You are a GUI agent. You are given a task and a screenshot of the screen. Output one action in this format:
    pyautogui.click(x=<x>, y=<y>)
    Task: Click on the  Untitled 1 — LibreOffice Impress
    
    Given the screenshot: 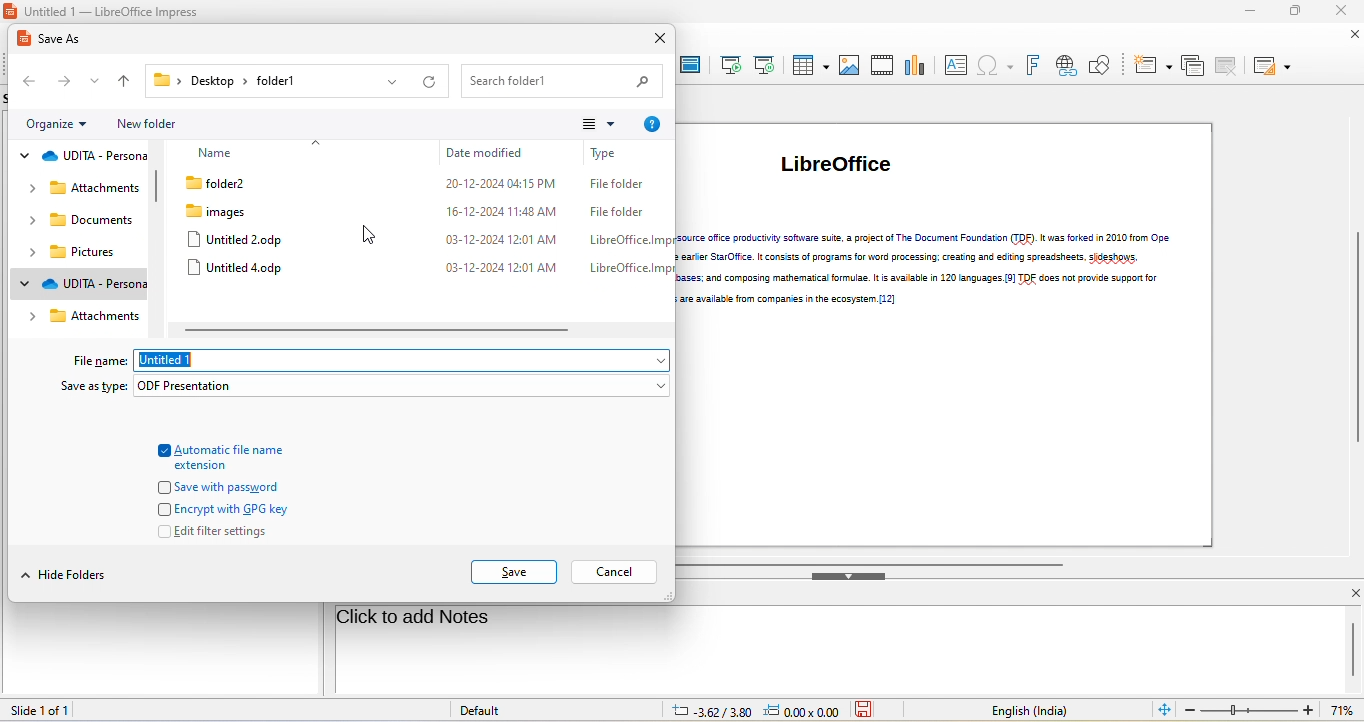 What is the action you would take?
    pyautogui.click(x=105, y=11)
    